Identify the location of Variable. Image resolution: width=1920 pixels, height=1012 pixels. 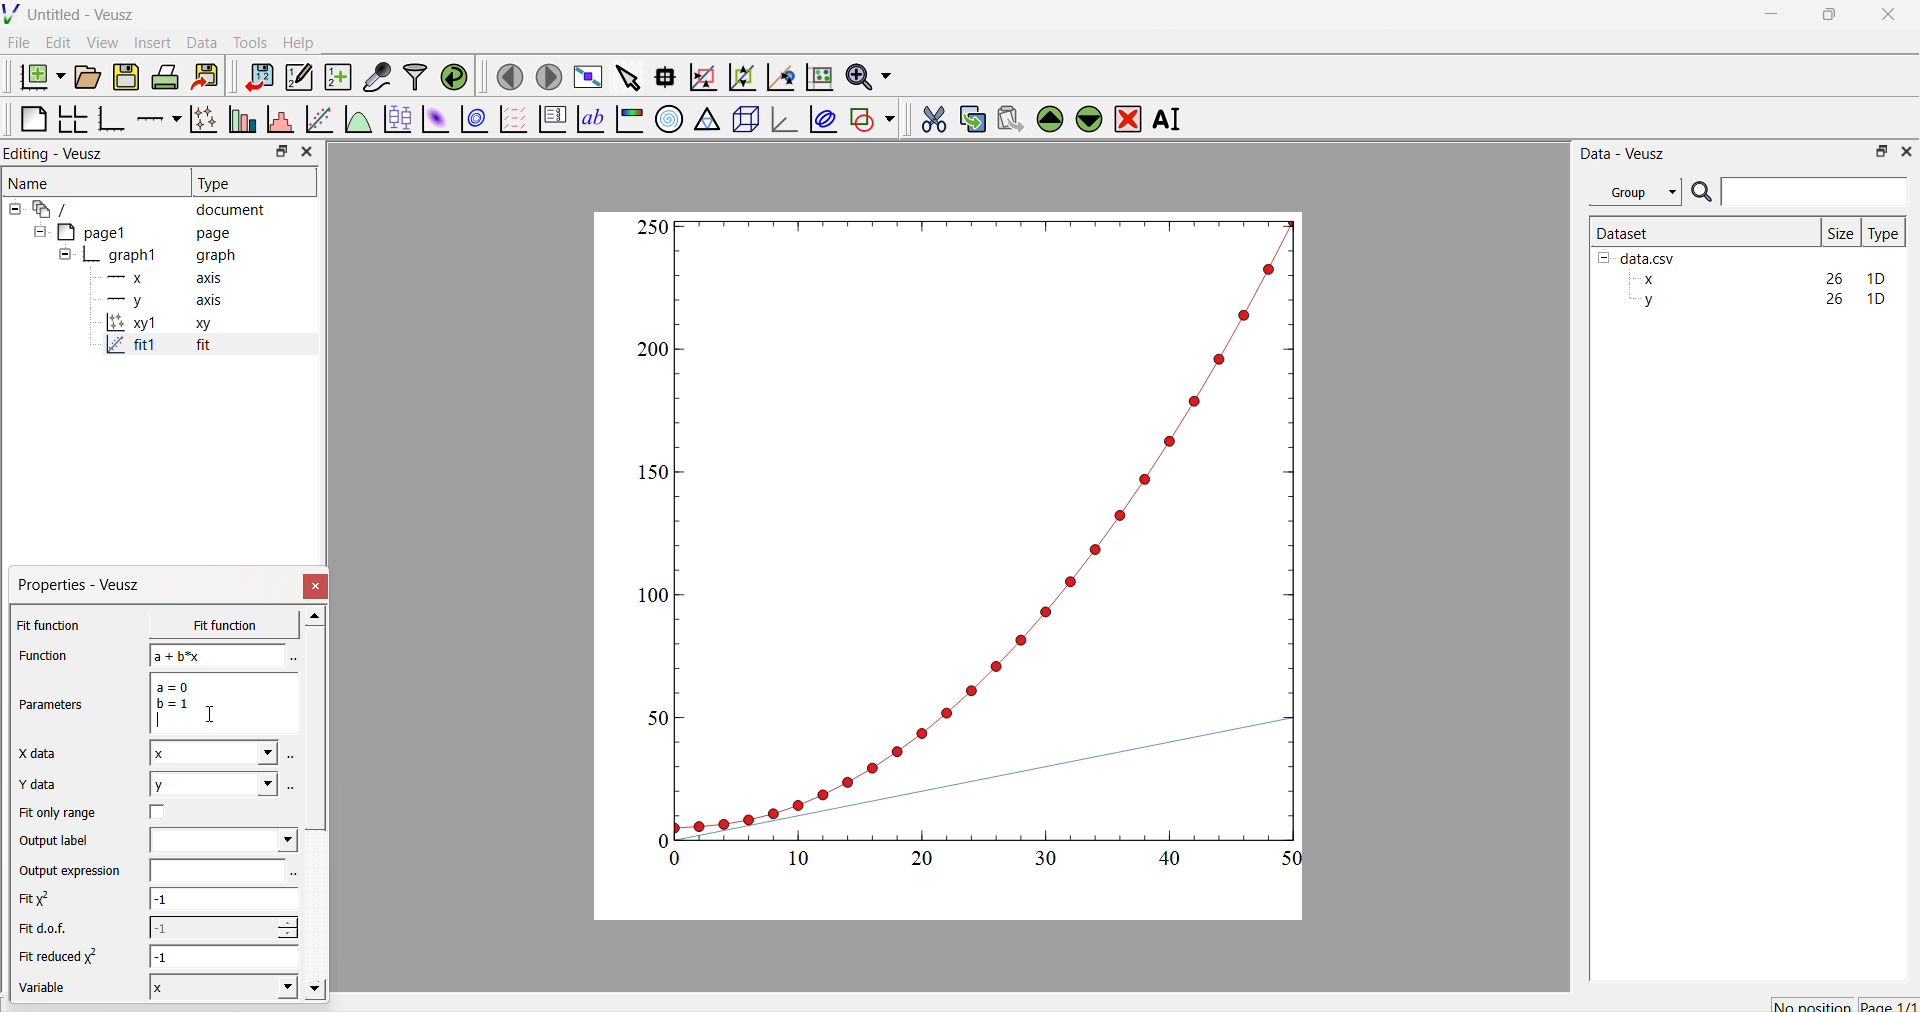
(52, 990).